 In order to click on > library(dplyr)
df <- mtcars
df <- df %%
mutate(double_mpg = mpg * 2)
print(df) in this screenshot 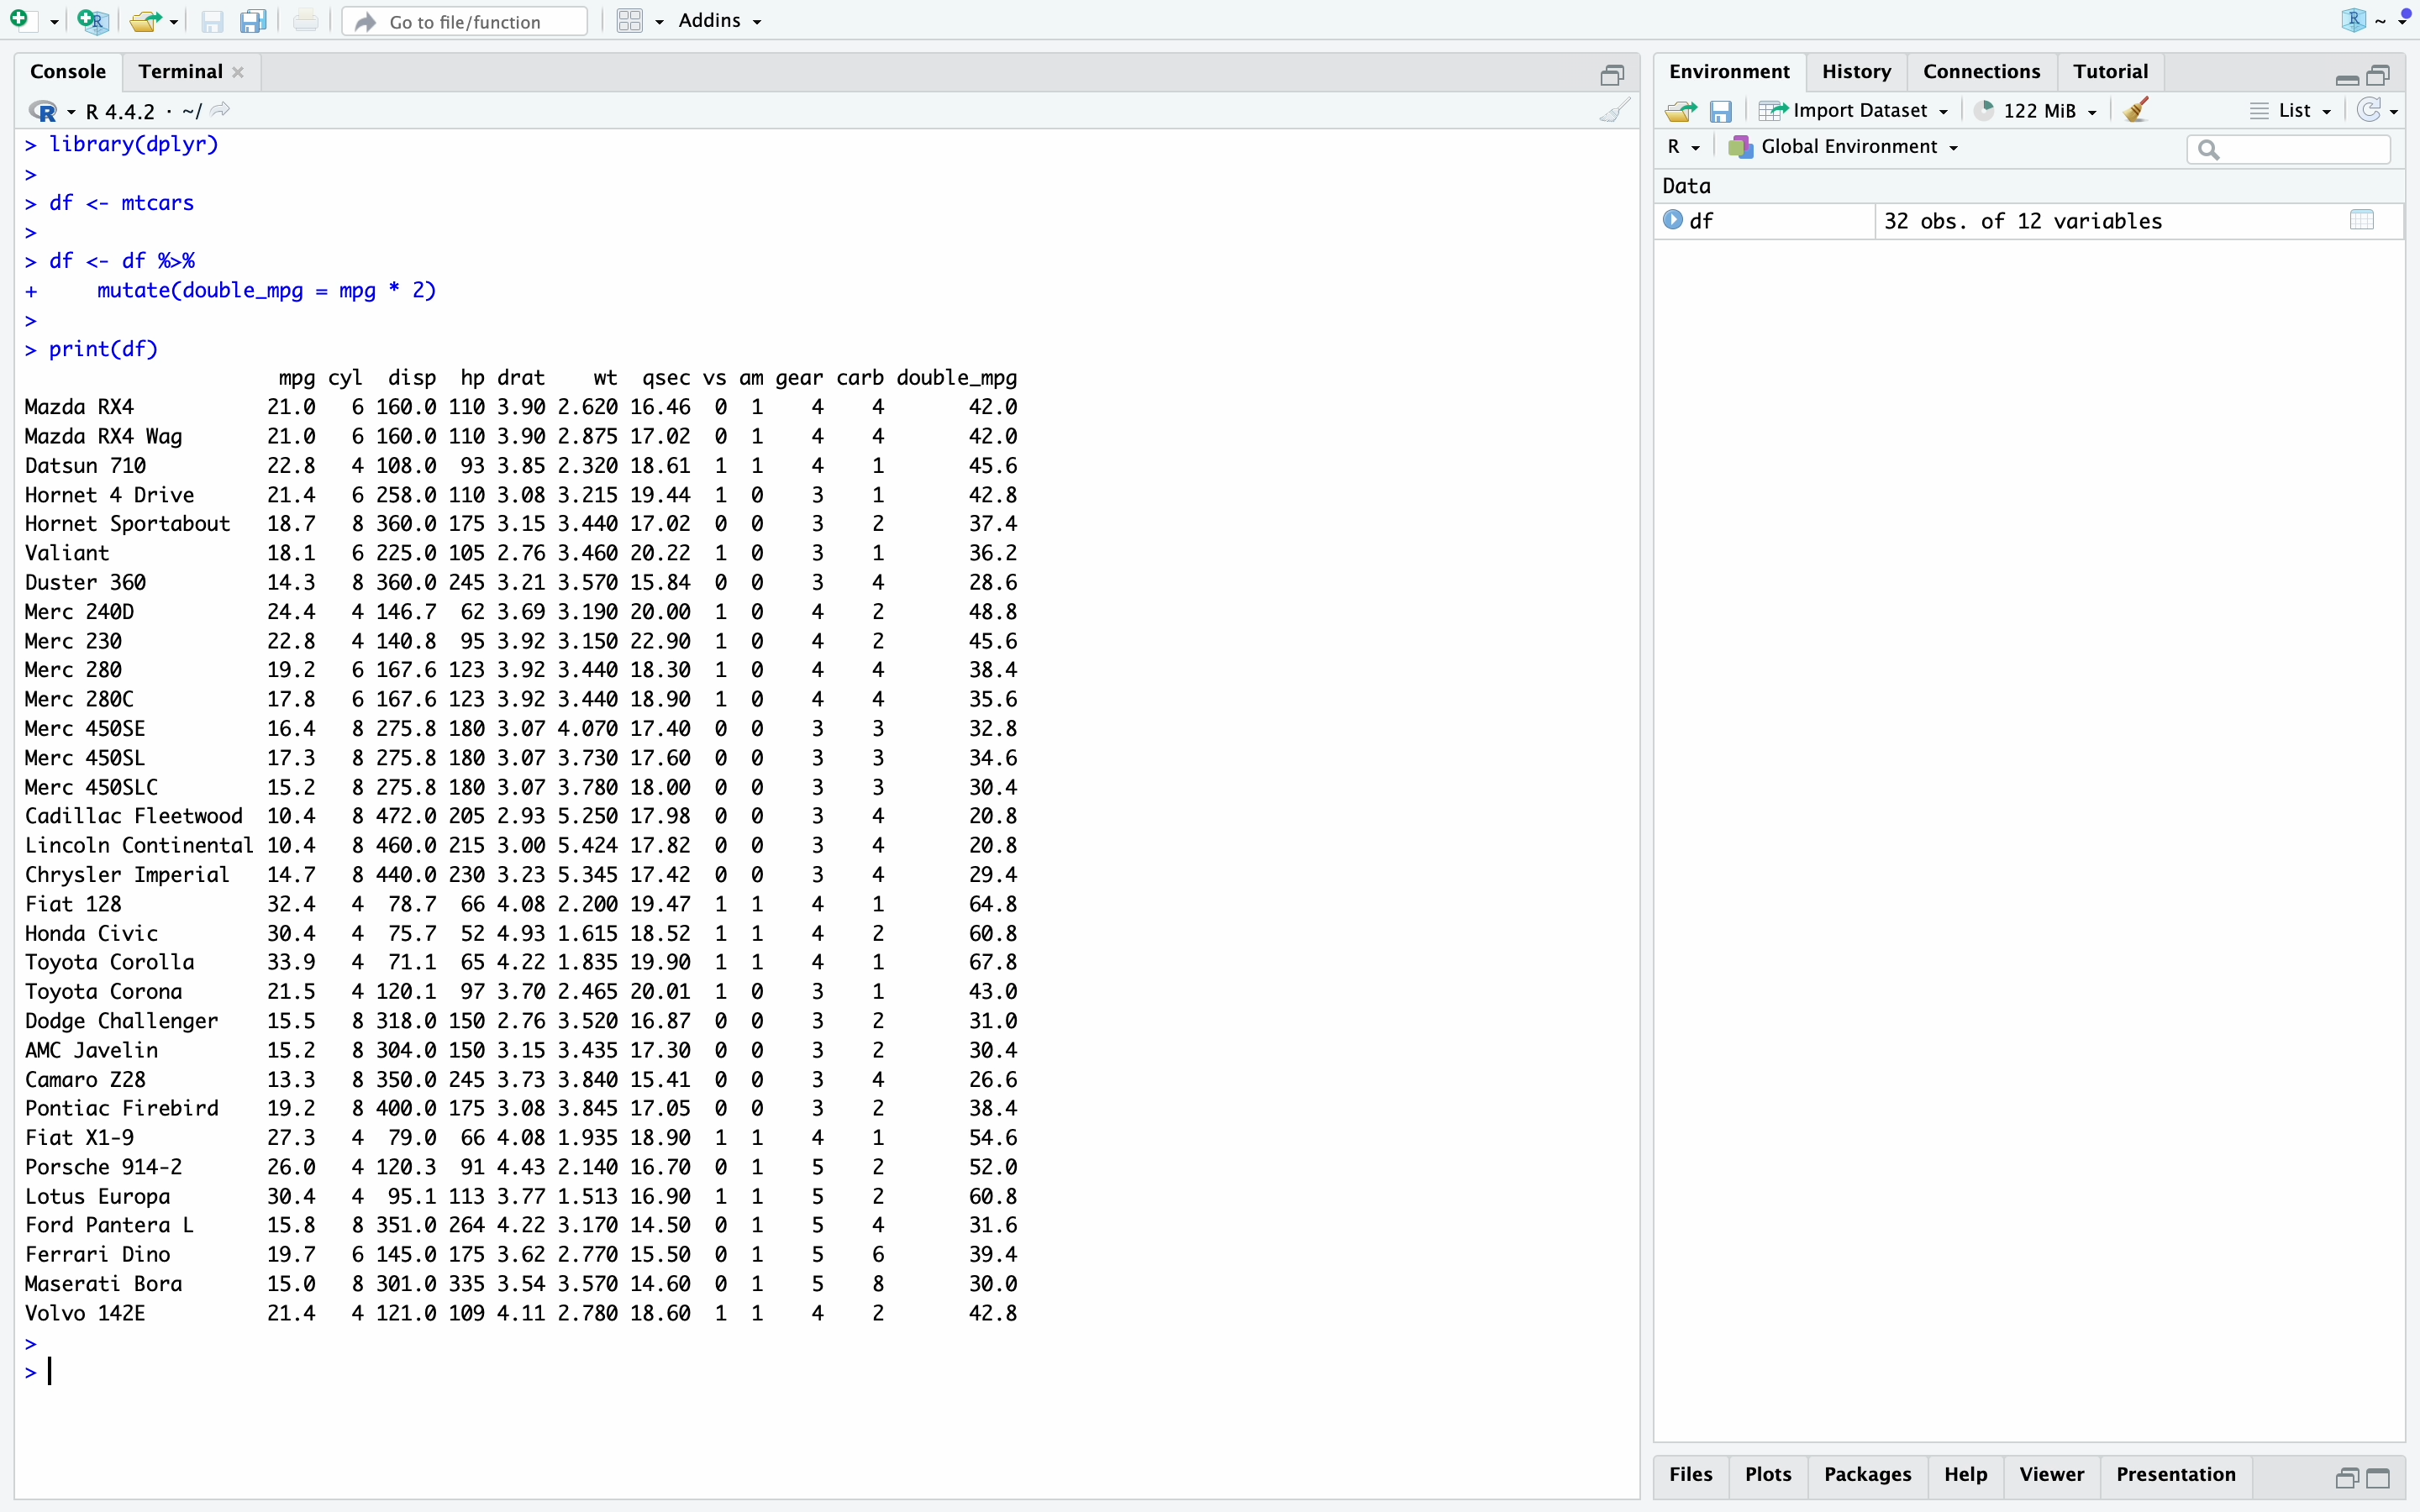, I will do `click(236, 247)`.